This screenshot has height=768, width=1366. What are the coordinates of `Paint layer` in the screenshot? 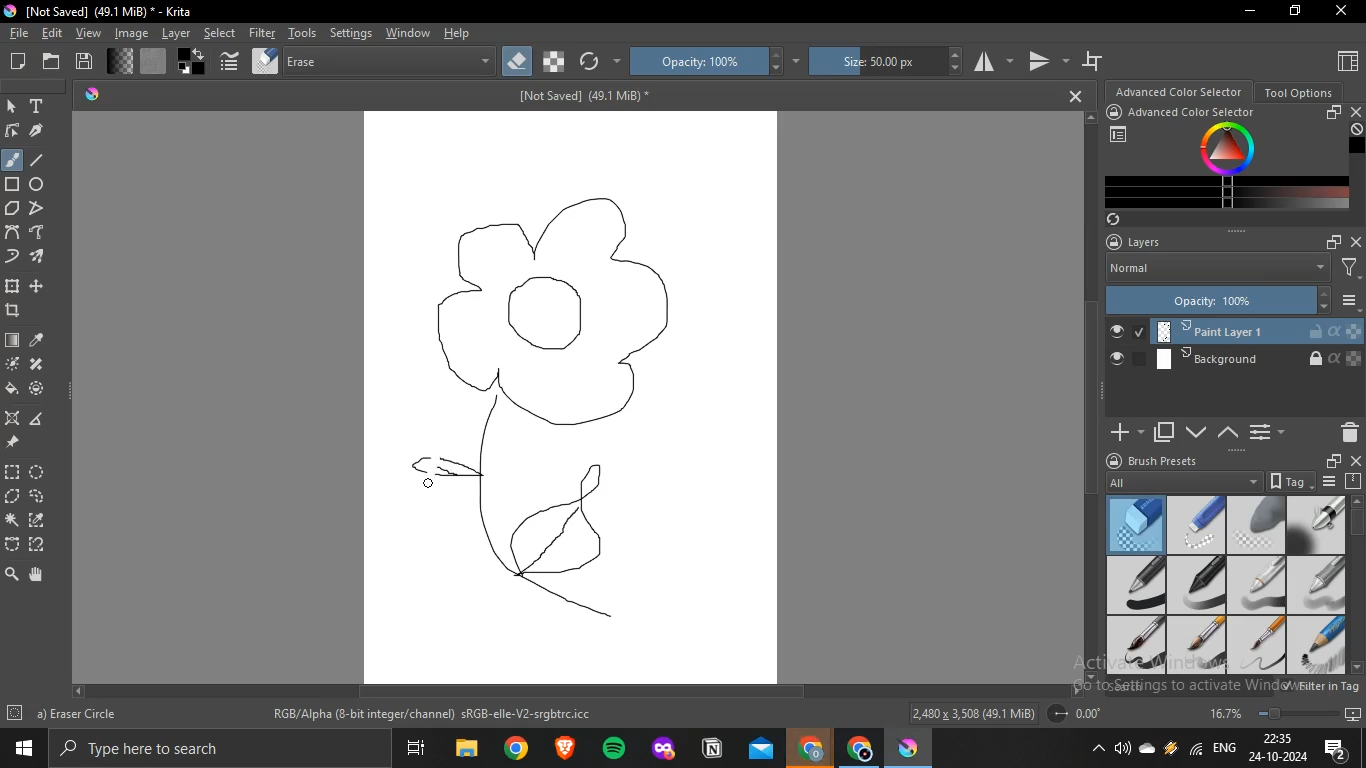 It's located at (1229, 328).